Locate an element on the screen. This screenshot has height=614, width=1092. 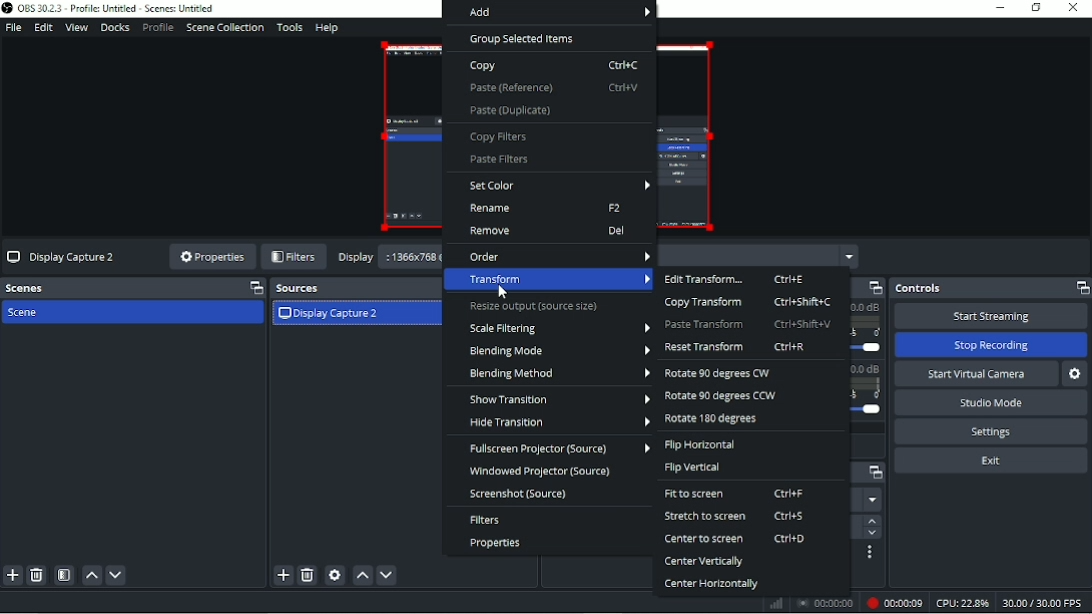
Settings is located at coordinates (992, 432).